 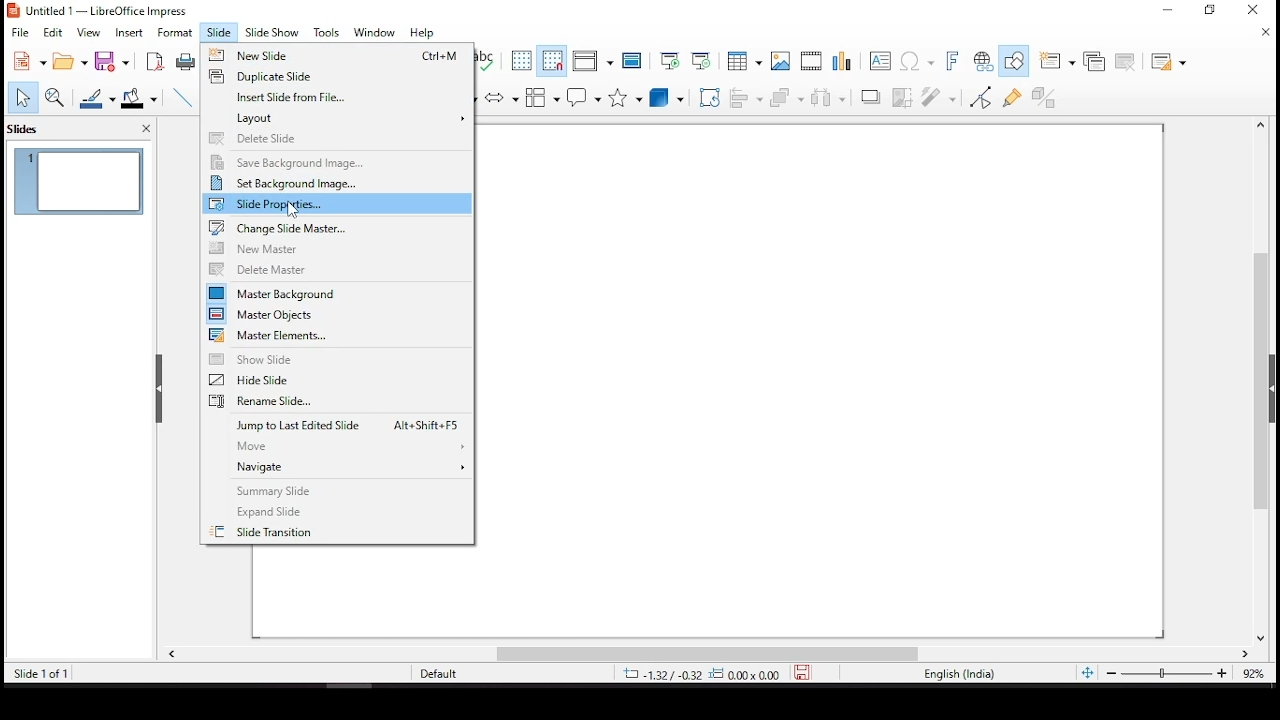 What do you see at coordinates (1165, 673) in the screenshot?
I see `zoom slider` at bounding box center [1165, 673].